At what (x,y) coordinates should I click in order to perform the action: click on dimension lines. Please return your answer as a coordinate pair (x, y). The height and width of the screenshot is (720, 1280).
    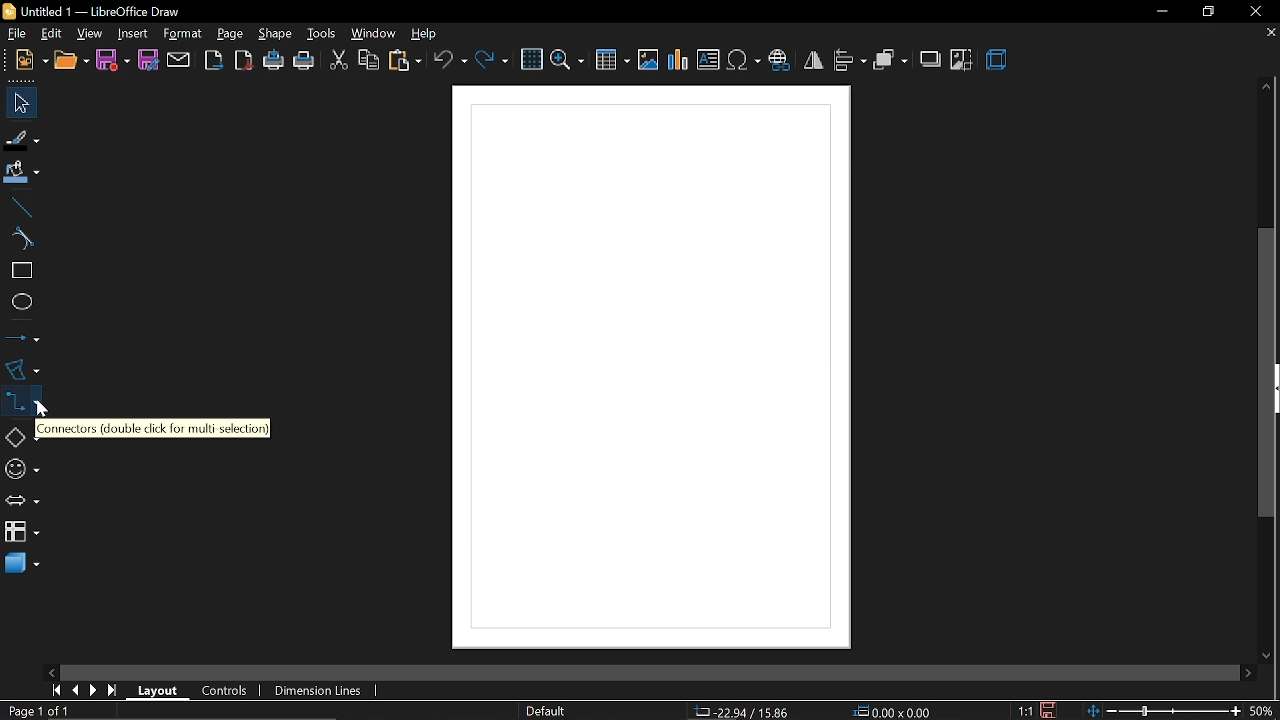
    Looking at the image, I should click on (321, 691).